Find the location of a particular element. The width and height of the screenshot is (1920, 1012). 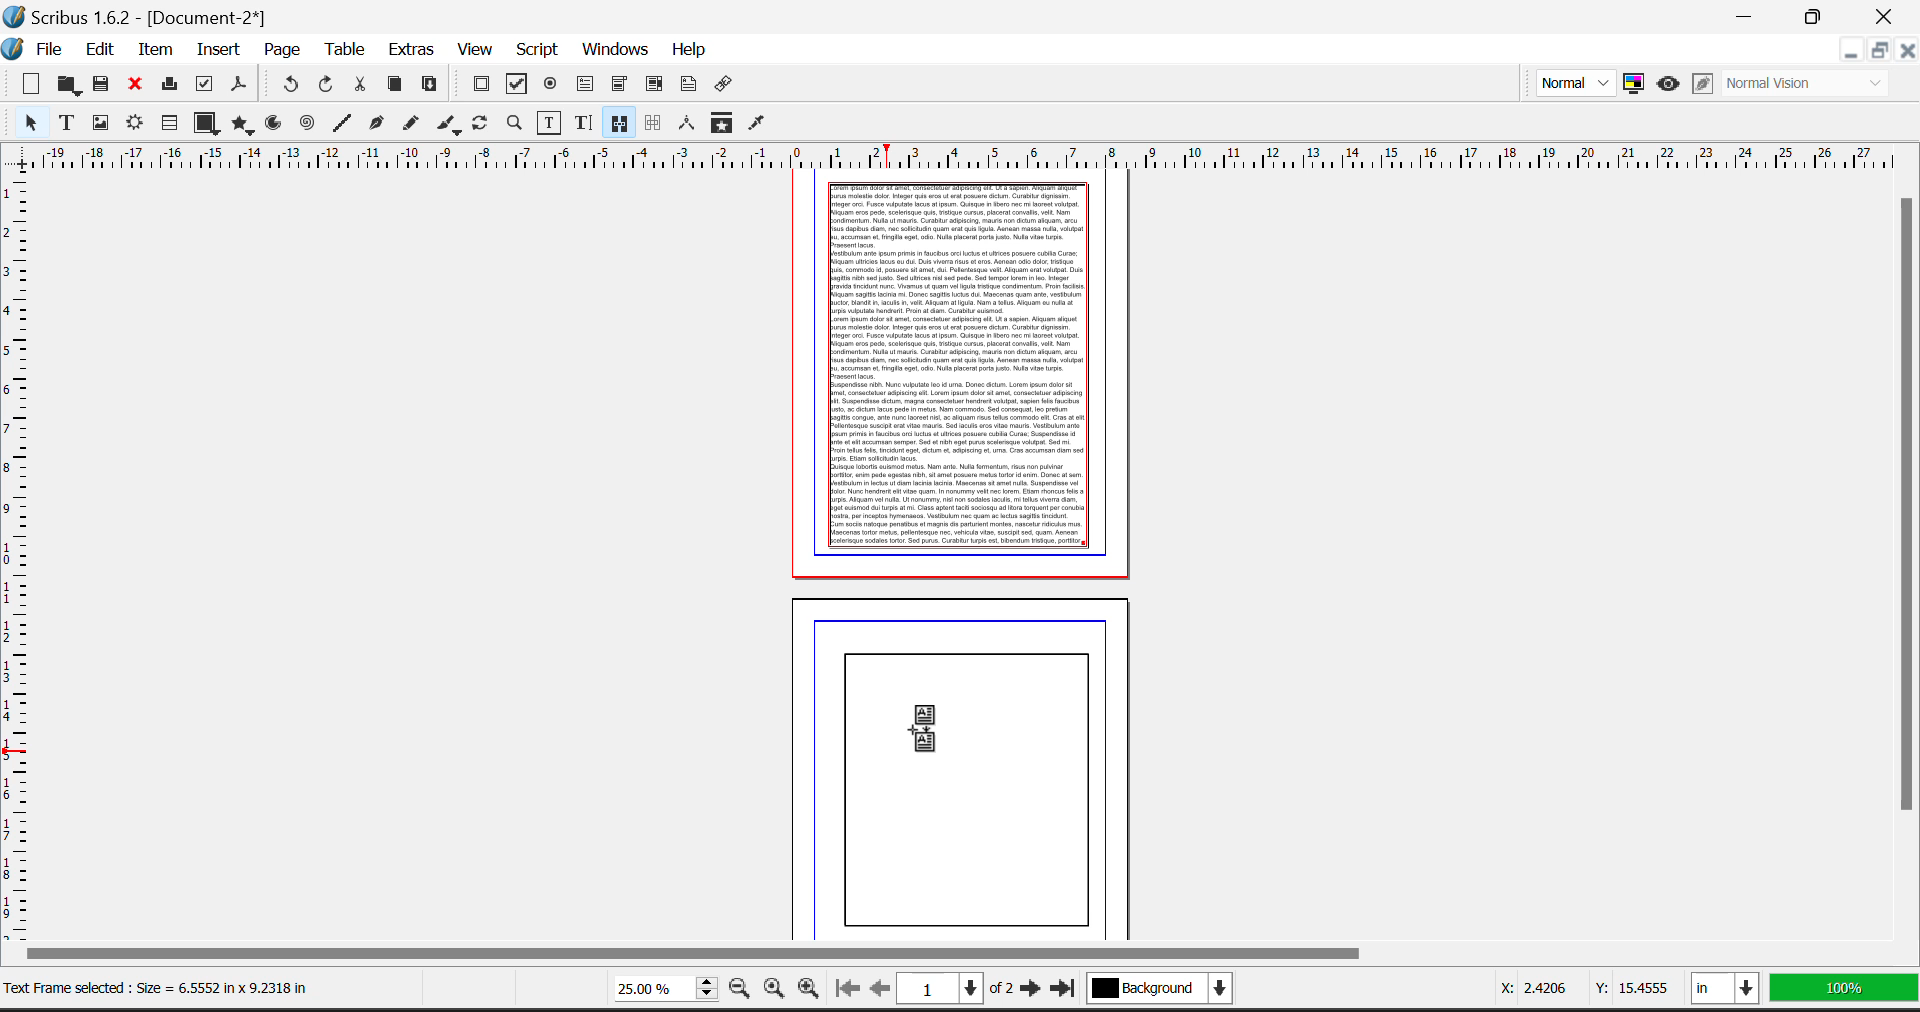

Normal Vision is located at coordinates (1813, 82).